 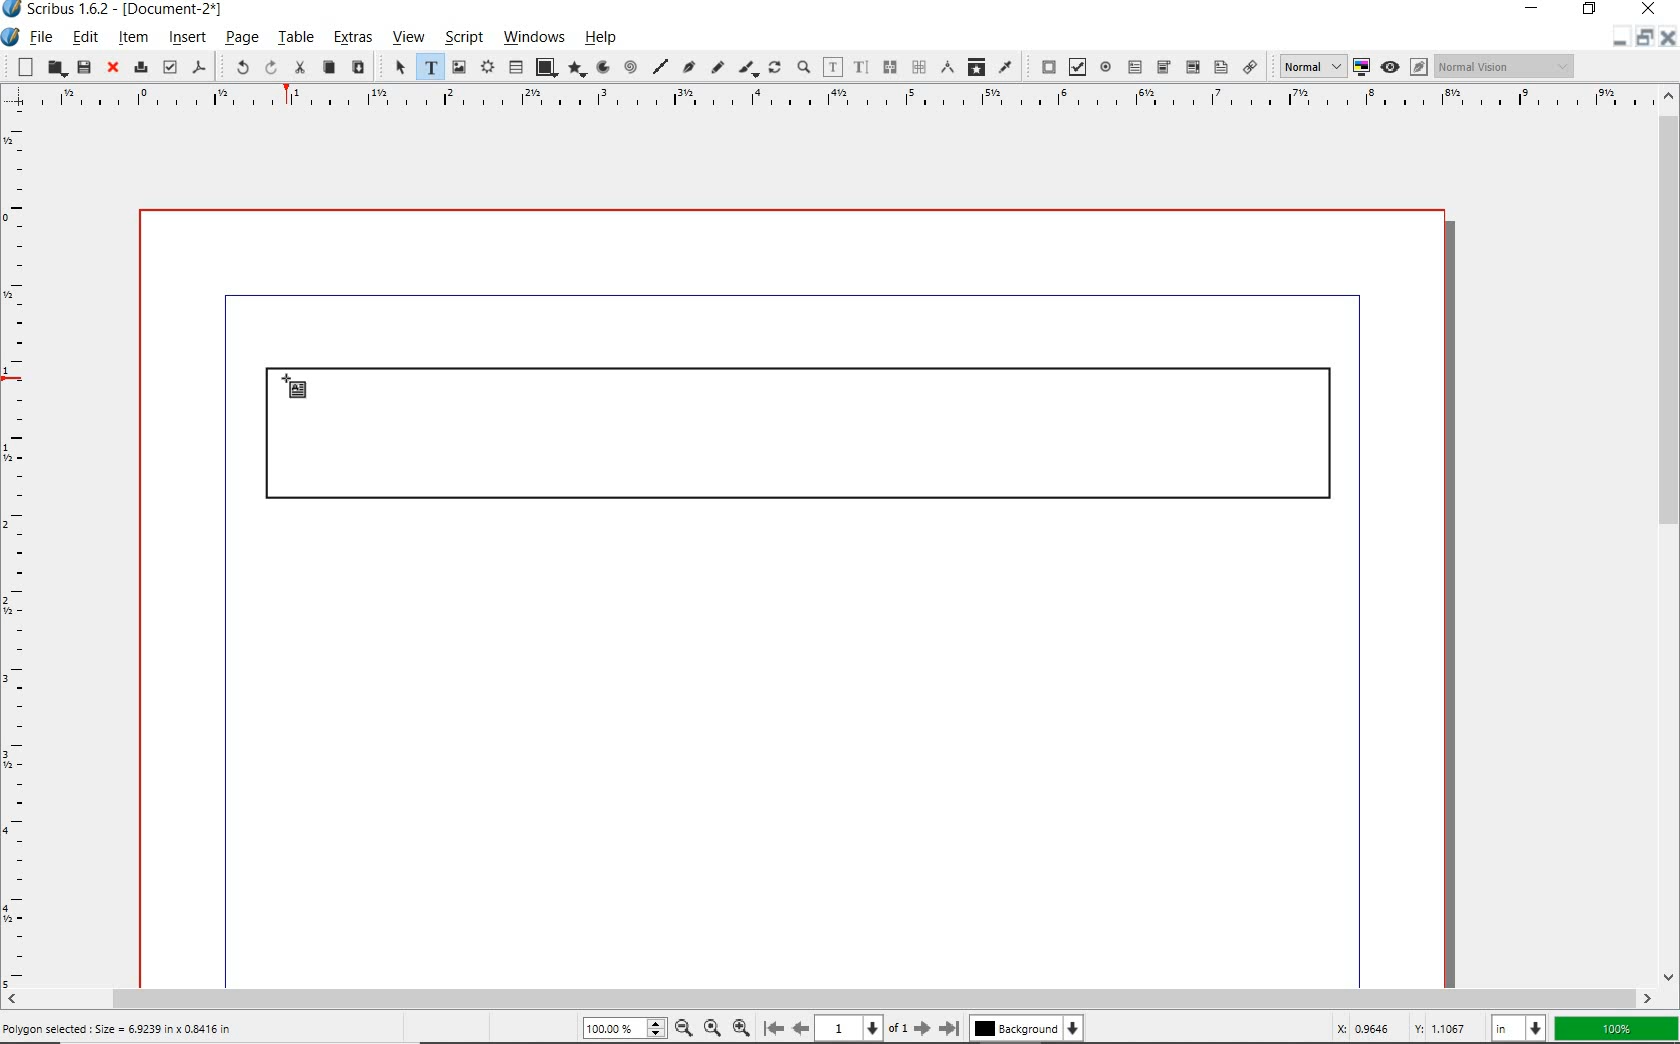 What do you see at coordinates (1192, 68) in the screenshot?
I see `pdf combo box` at bounding box center [1192, 68].